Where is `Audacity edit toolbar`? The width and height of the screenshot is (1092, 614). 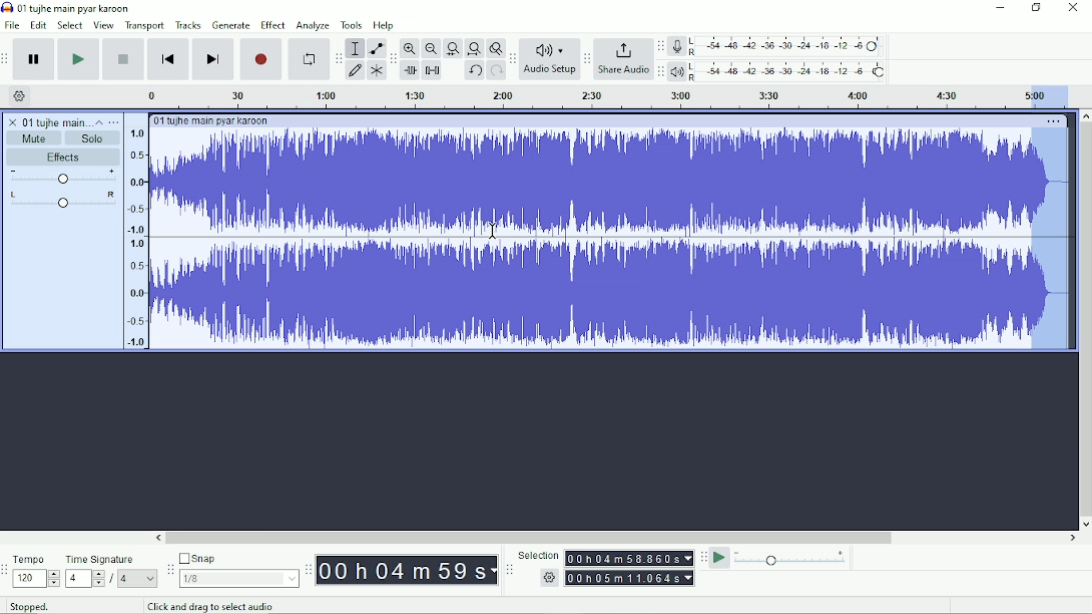 Audacity edit toolbar is located at coordinates (391, 59).